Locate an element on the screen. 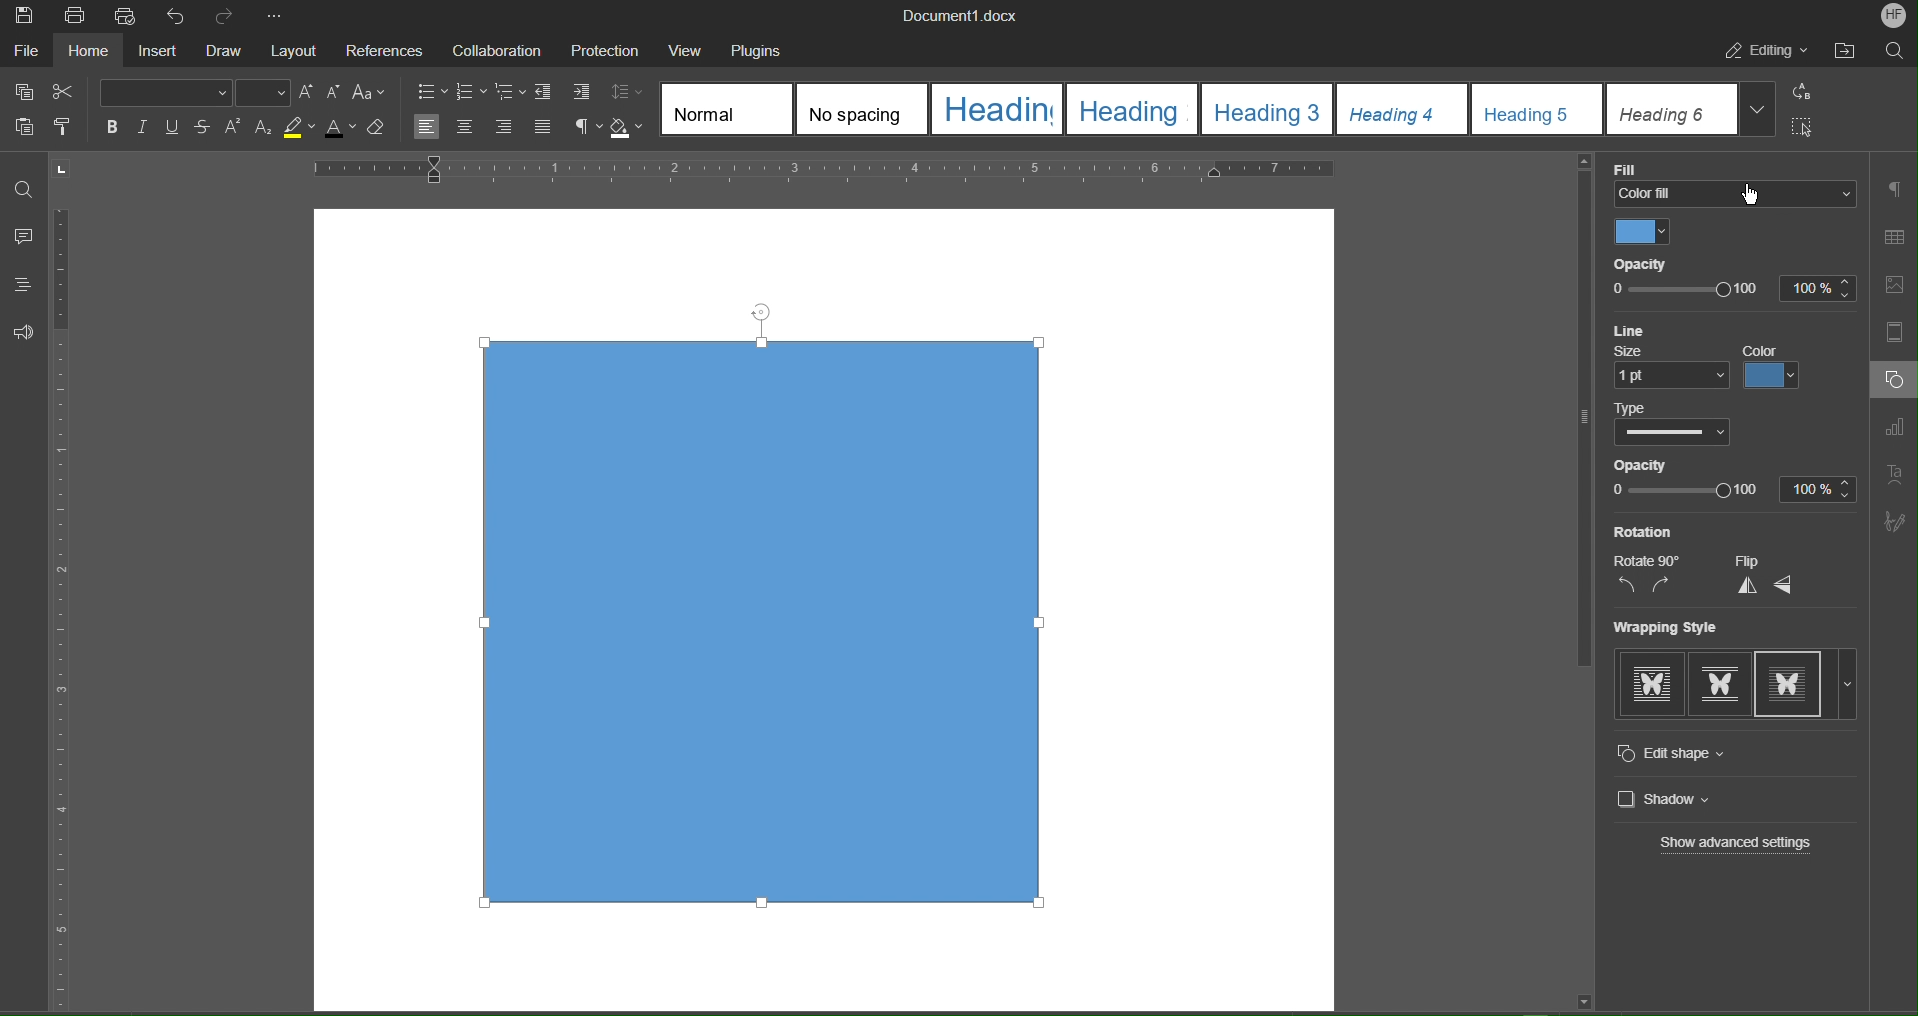  Horizontal Ruler is located at coordinates (834, 169).